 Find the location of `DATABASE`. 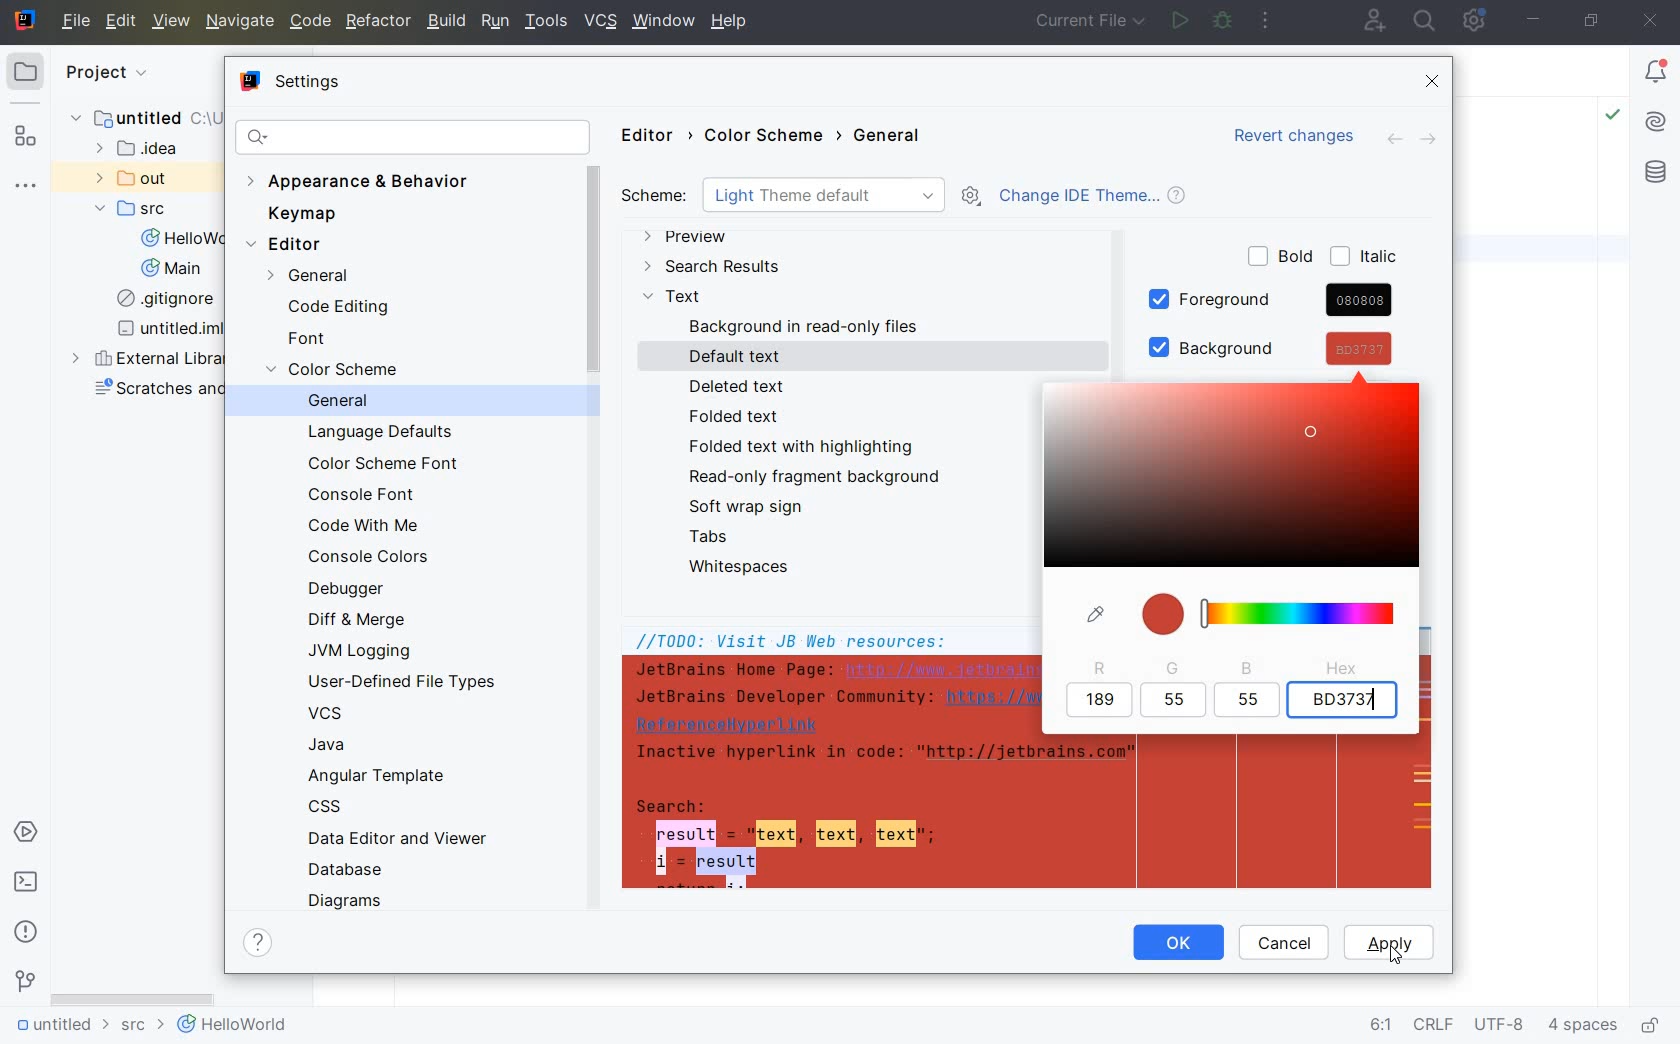

DATABASE is located at coordinates (352, 870).